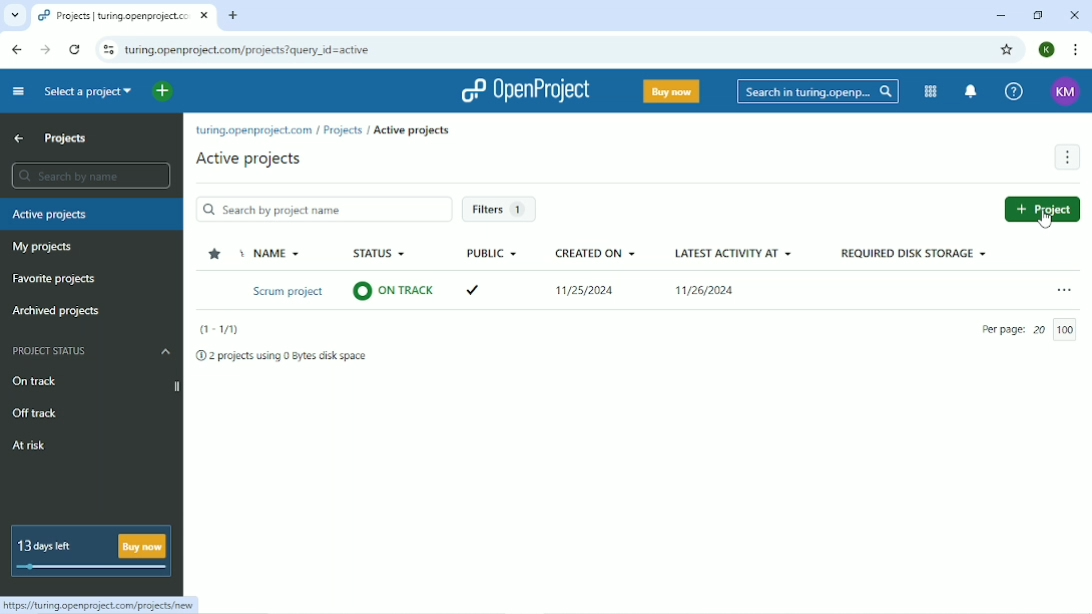  What do you see at coordinates (20, 88) in the screenshot?
I see `Collpase project menu` at bounding box center [20, 88].